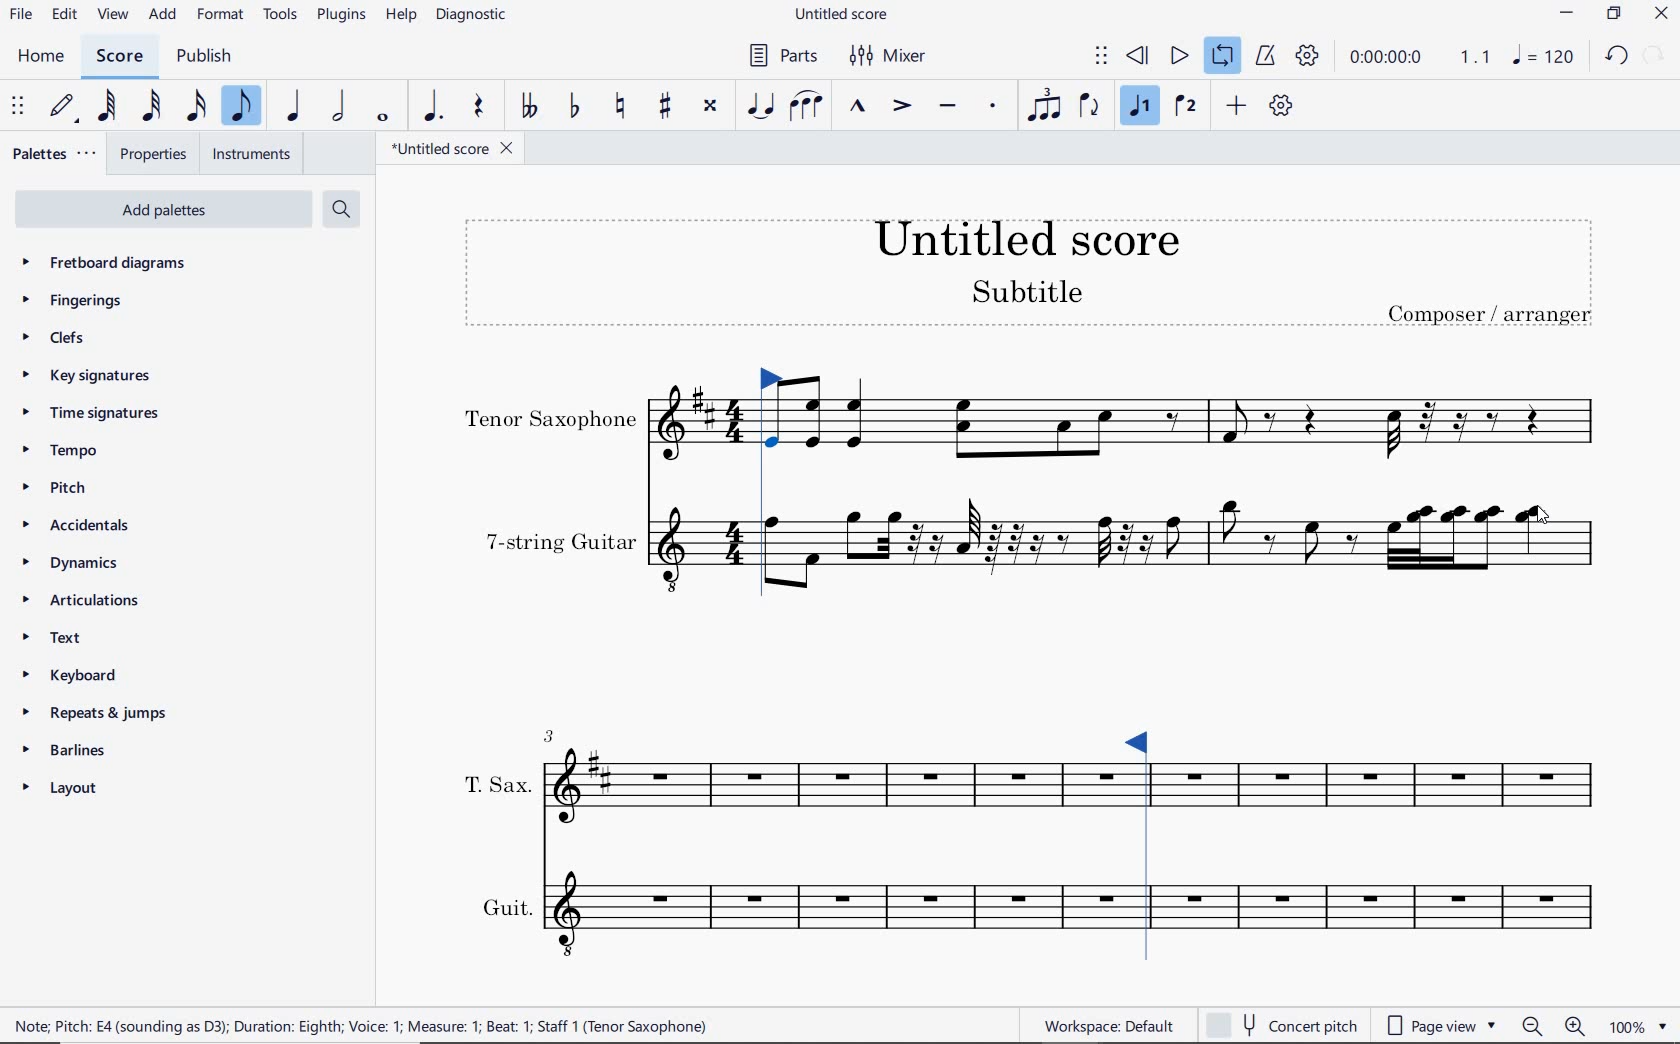 Image resolution: width=1680 pixels, height=1044 pixels. I want to click on ZOOM FACTOR, so click(1640, 1029).